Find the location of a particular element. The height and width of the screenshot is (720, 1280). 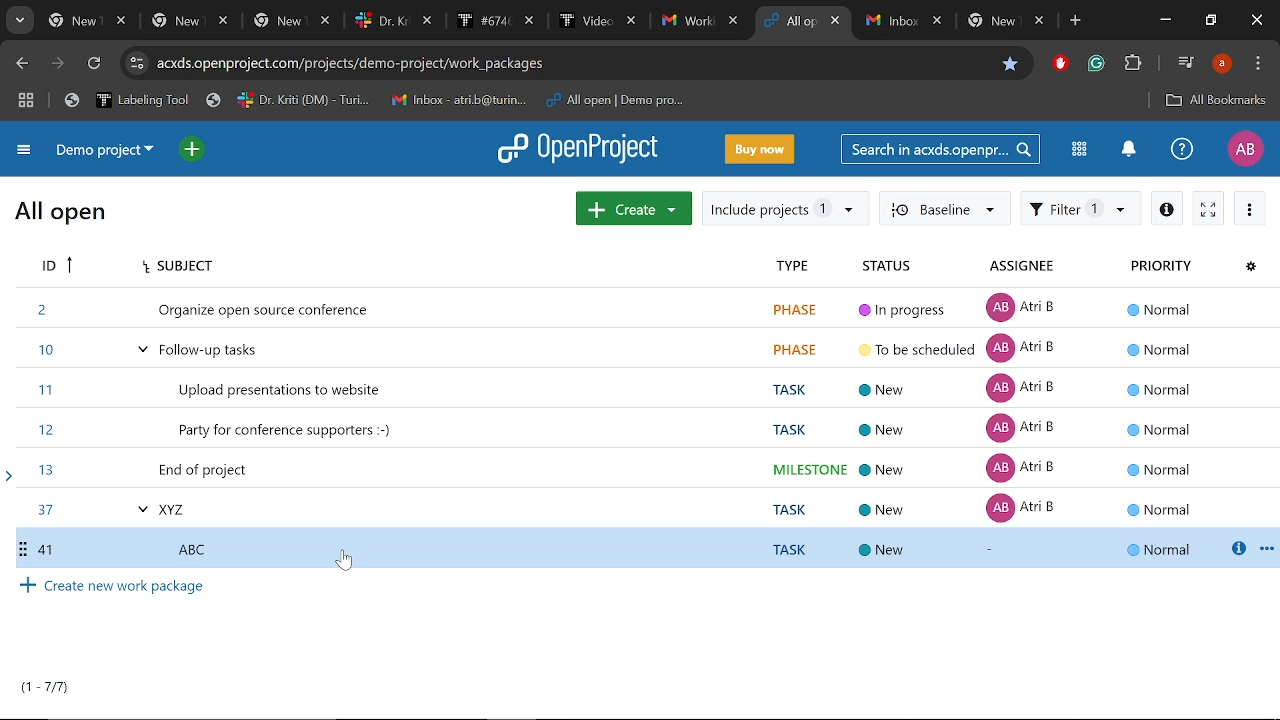

Grammerly is located at coordinates (1097, 63).